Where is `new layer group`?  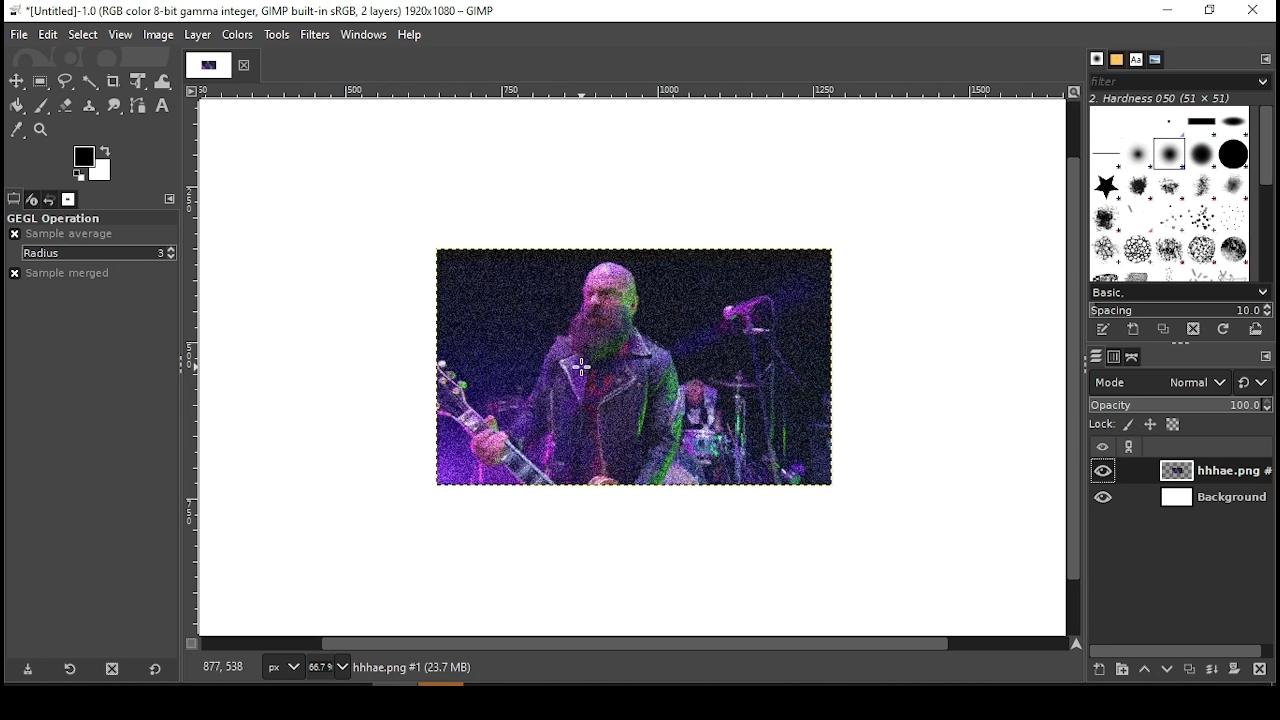
new layer group is located at coordinates (1120, 670).